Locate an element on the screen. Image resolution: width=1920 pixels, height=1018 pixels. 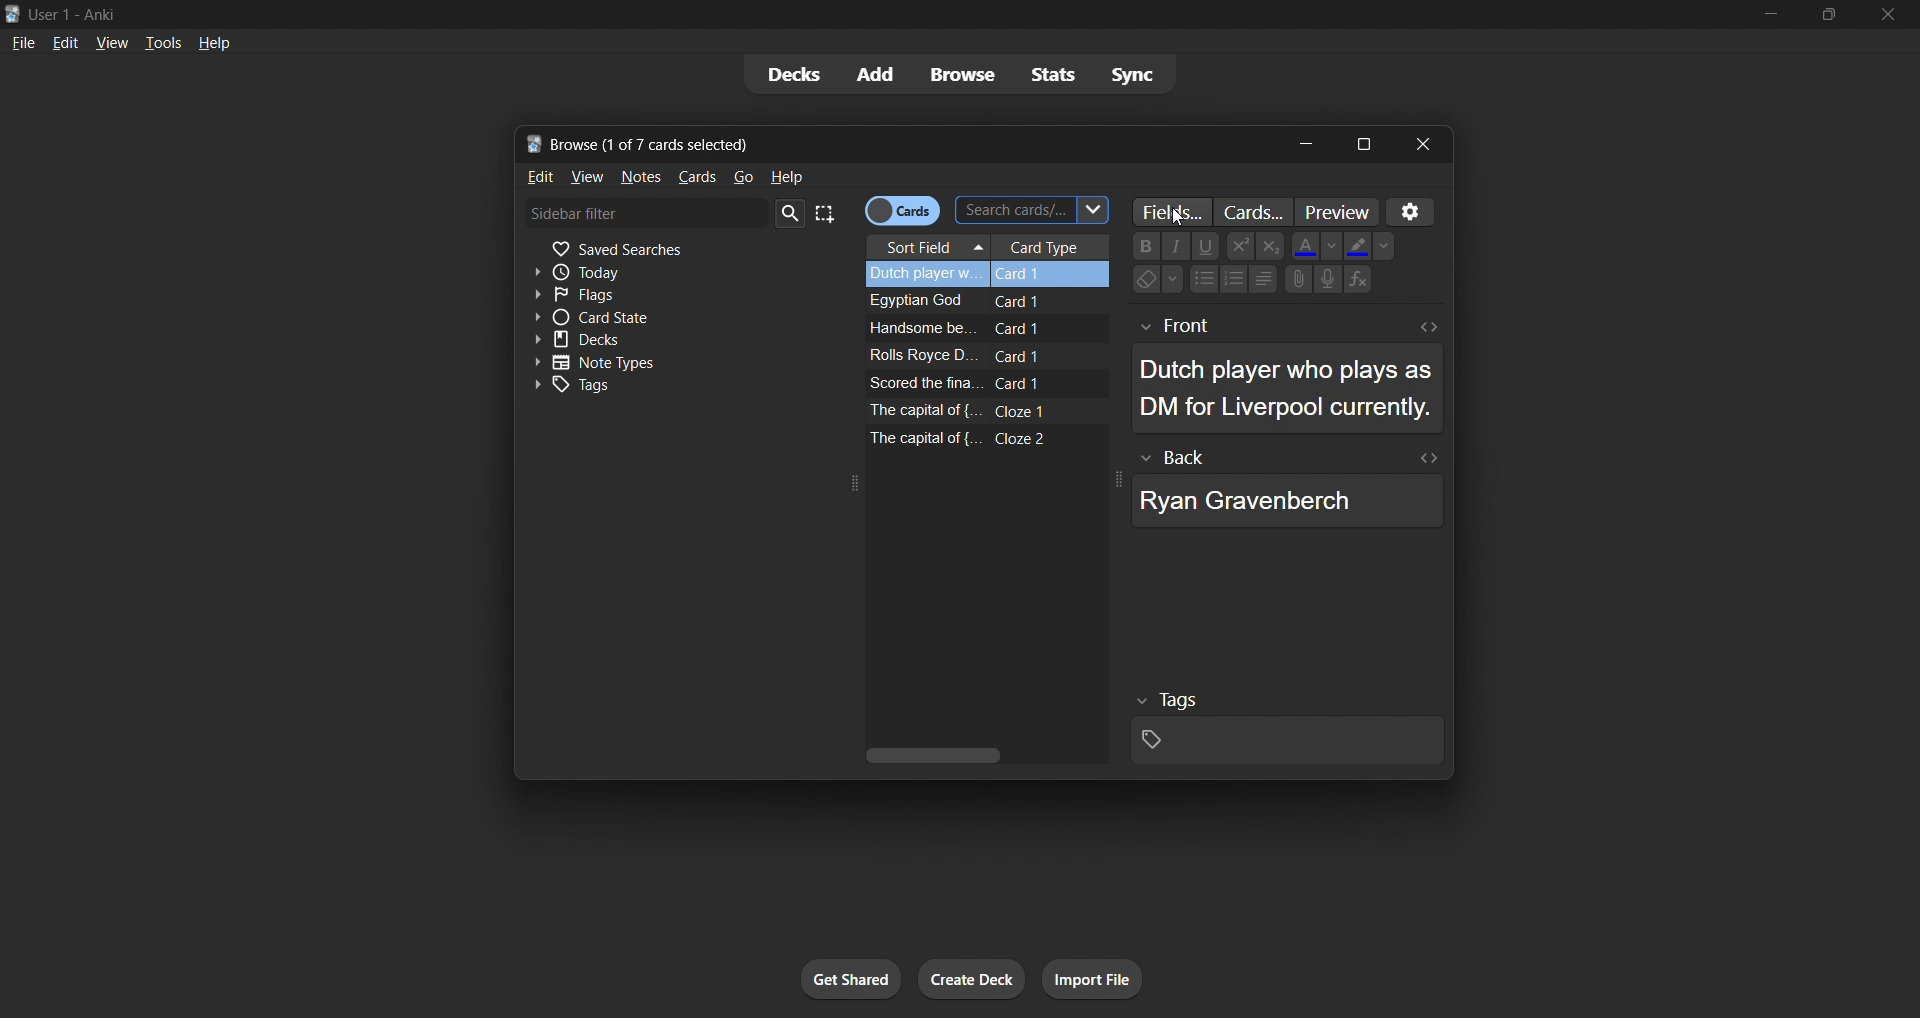
get shared is located at coordinates (838, 980).